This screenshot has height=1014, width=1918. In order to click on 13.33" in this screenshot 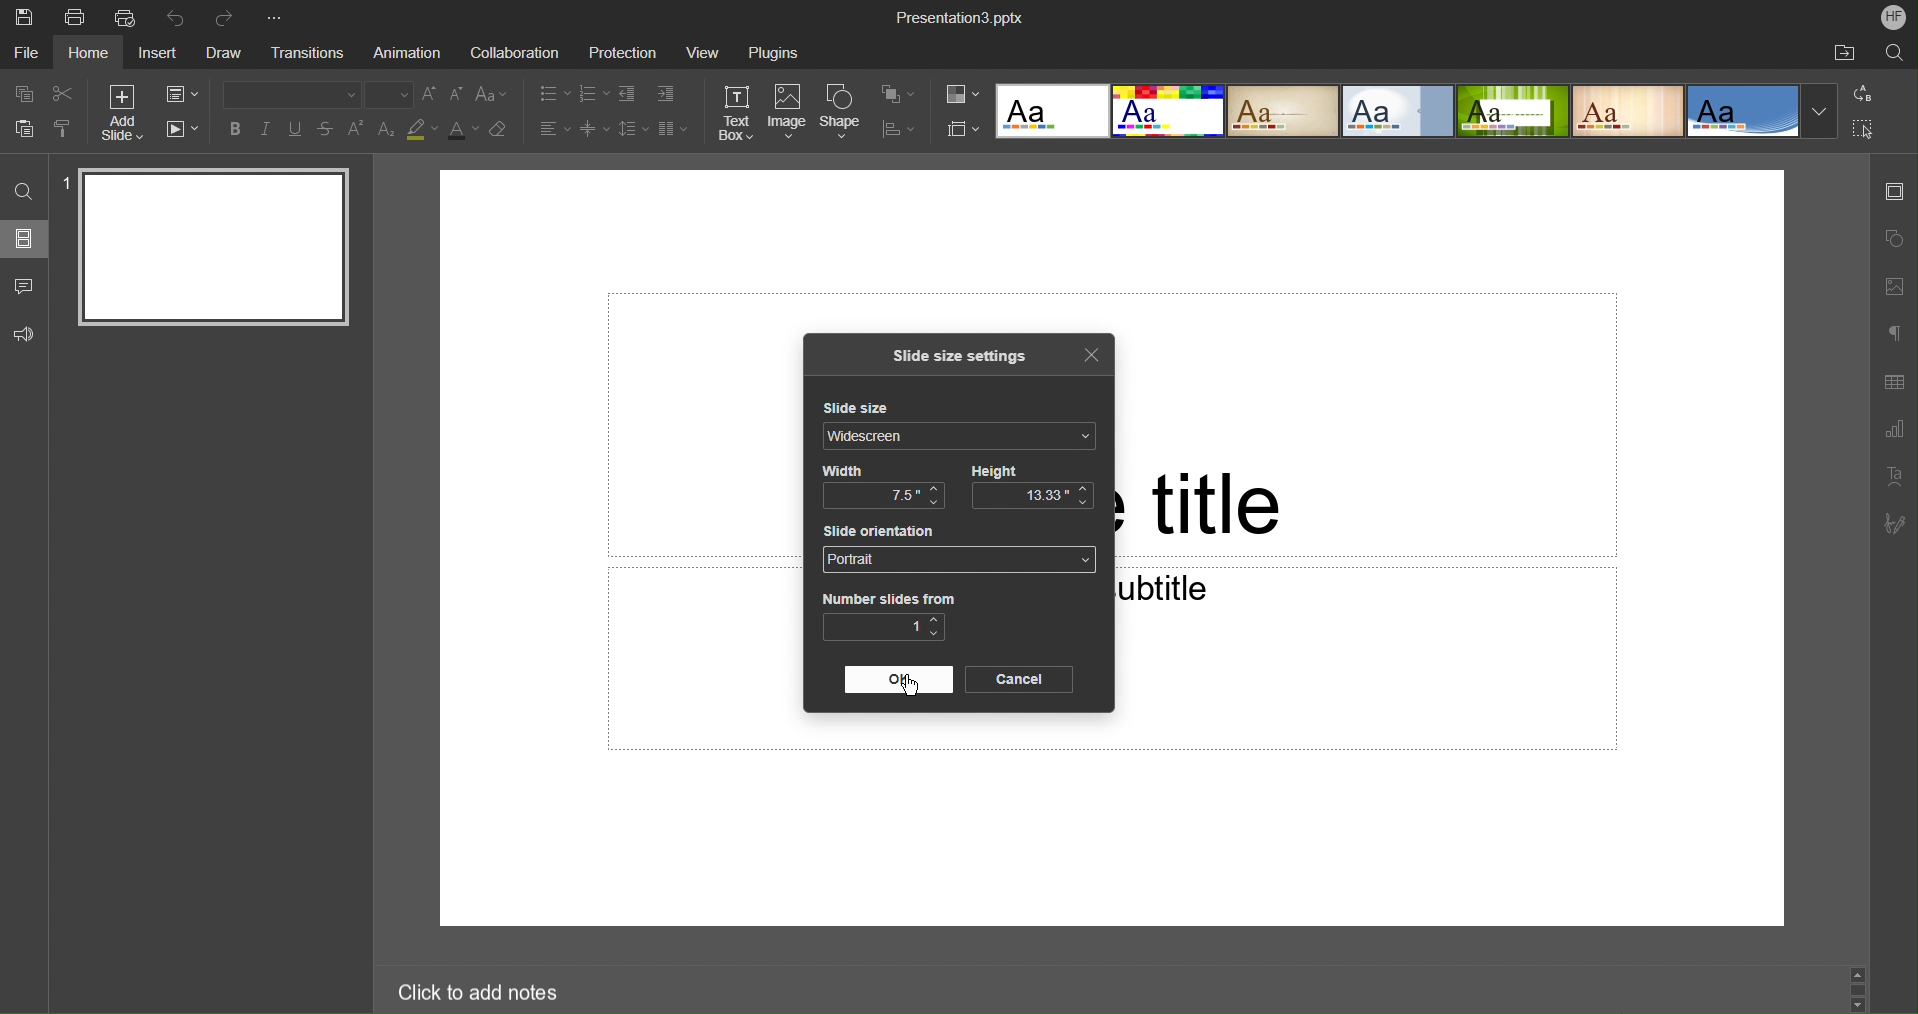, I will do `click(1033, 496)`.